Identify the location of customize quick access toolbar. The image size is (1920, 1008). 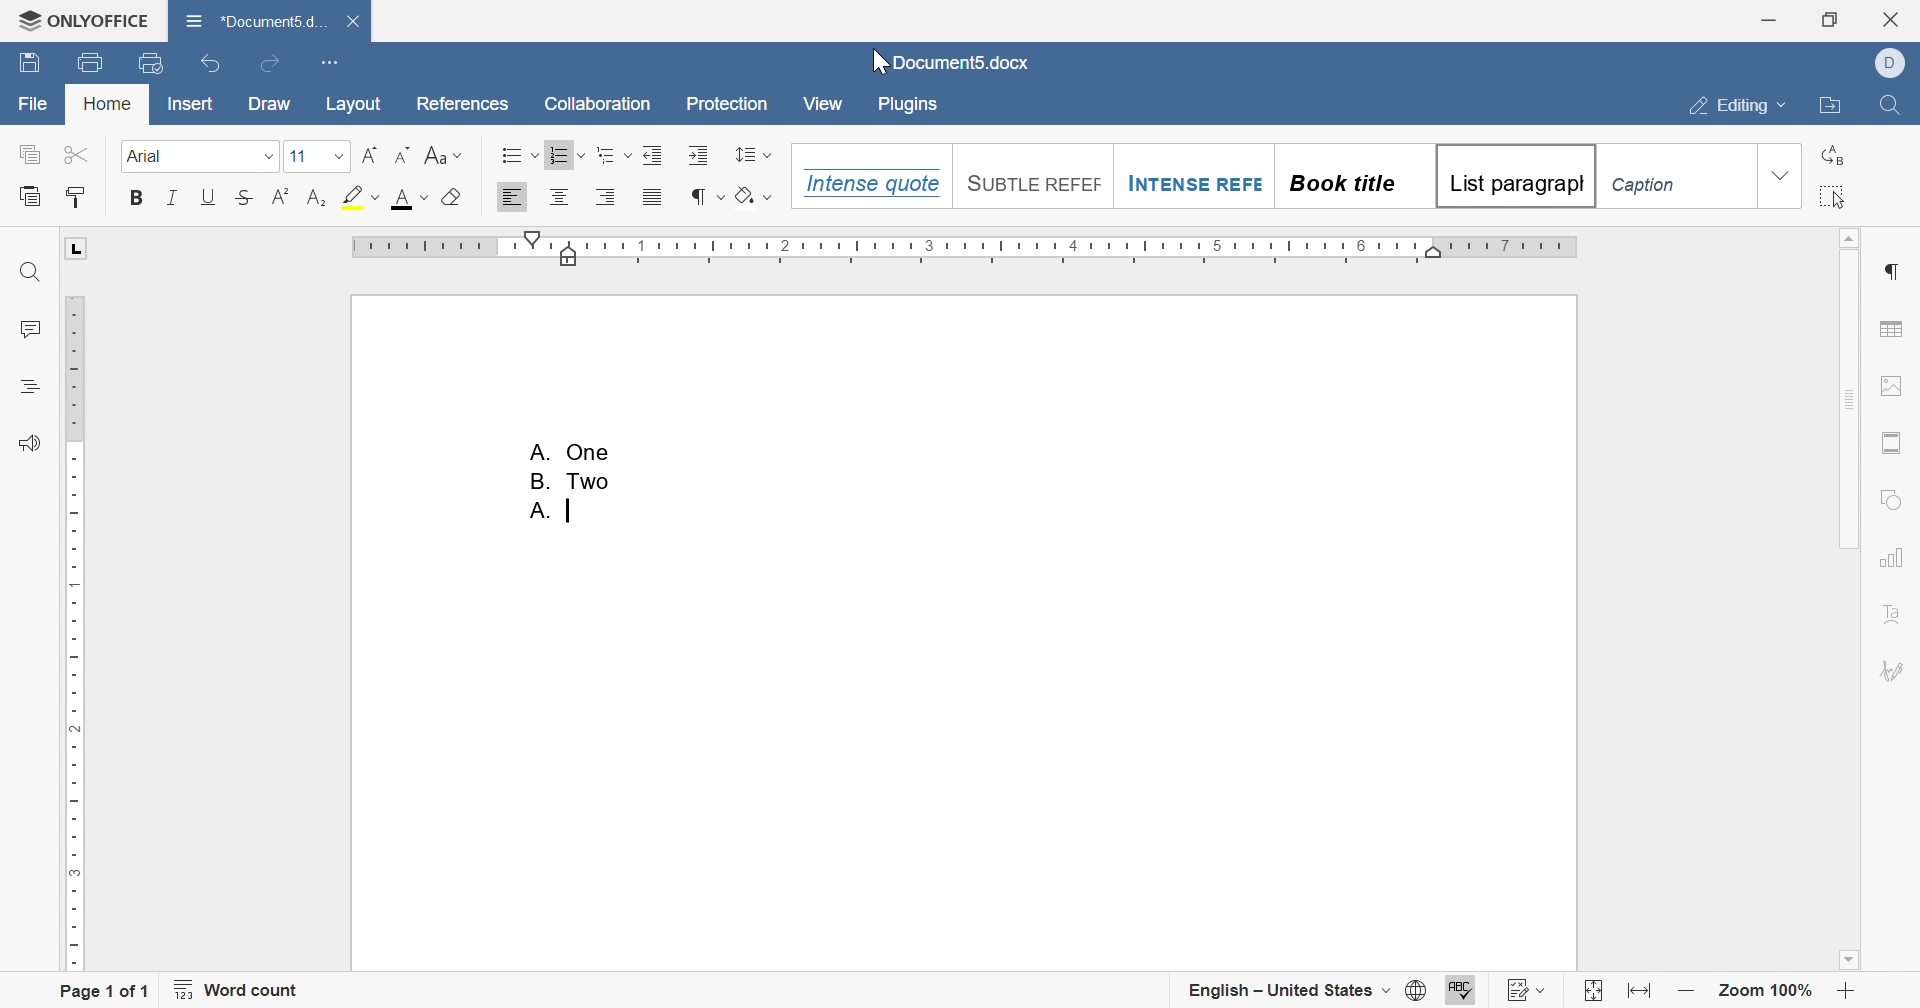
(334, 63).